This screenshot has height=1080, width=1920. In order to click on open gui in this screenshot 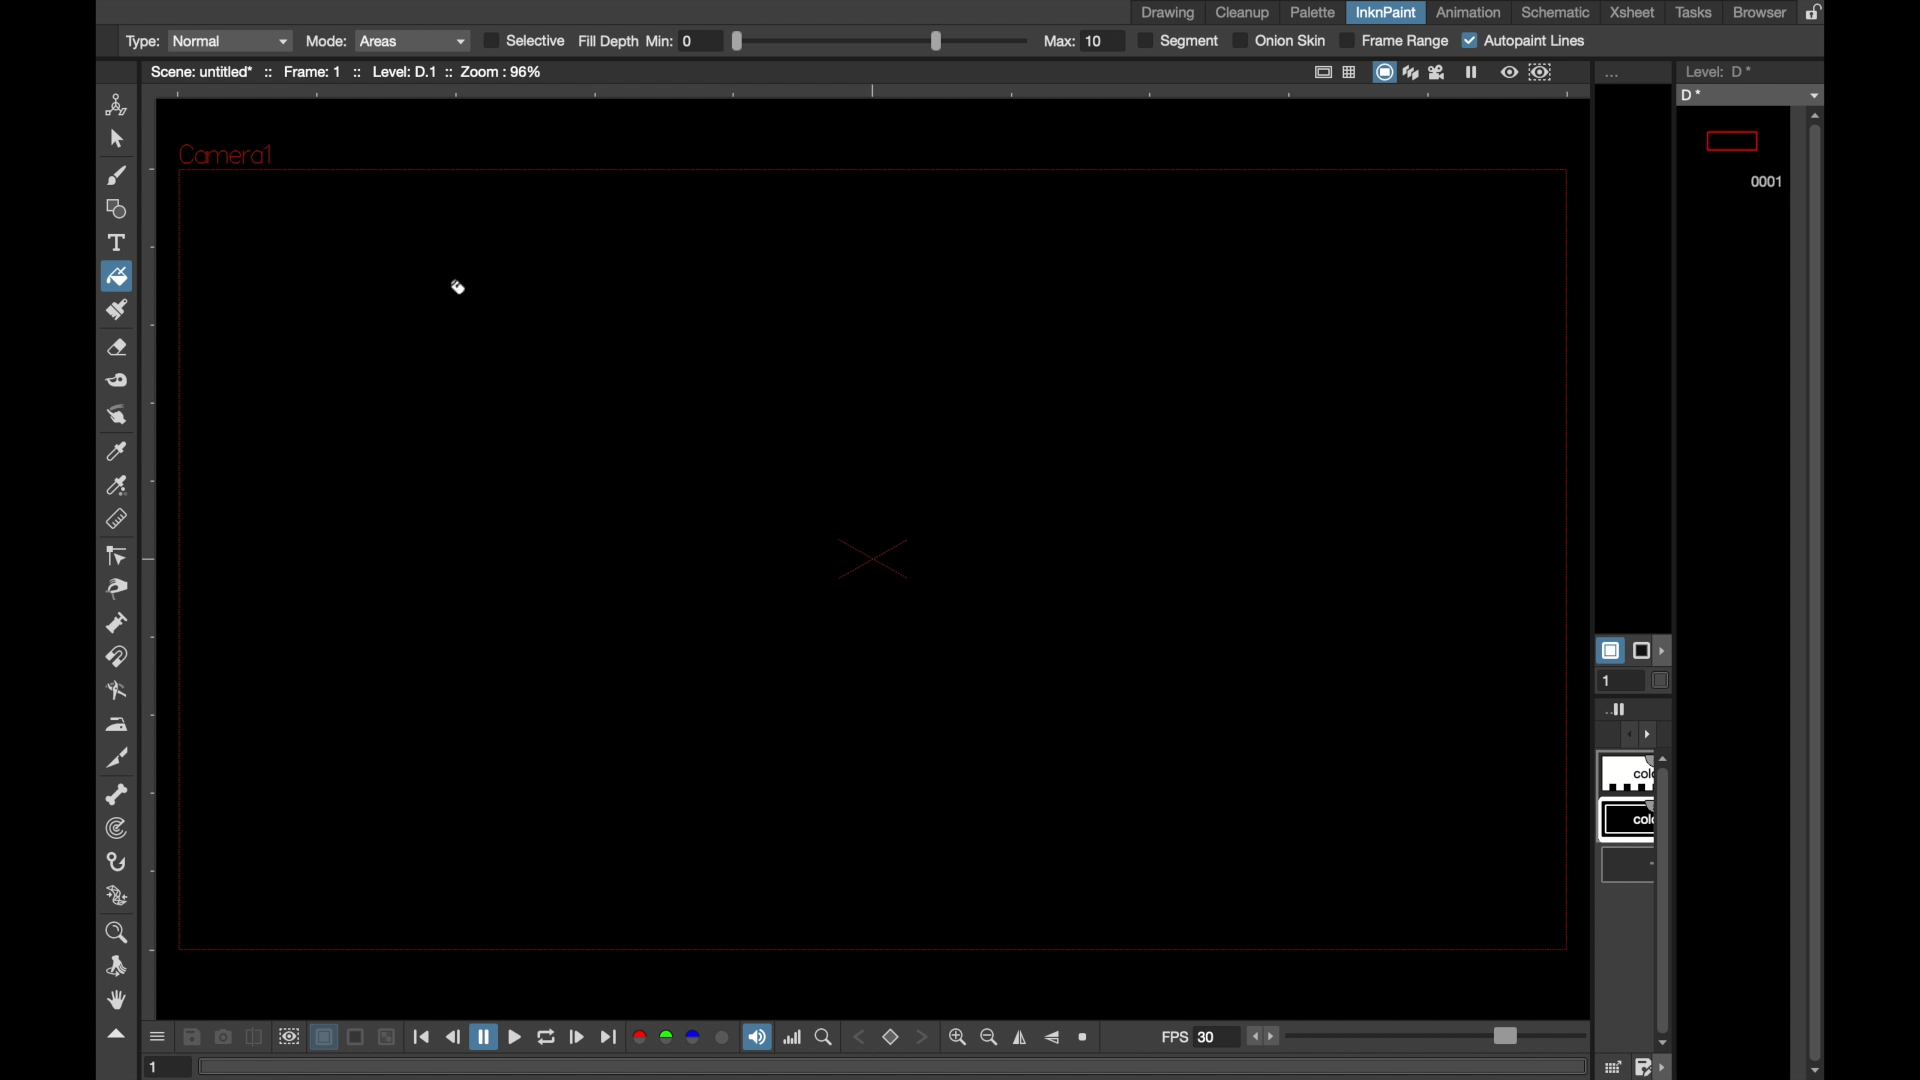, I will do `click(160, 1037)`.